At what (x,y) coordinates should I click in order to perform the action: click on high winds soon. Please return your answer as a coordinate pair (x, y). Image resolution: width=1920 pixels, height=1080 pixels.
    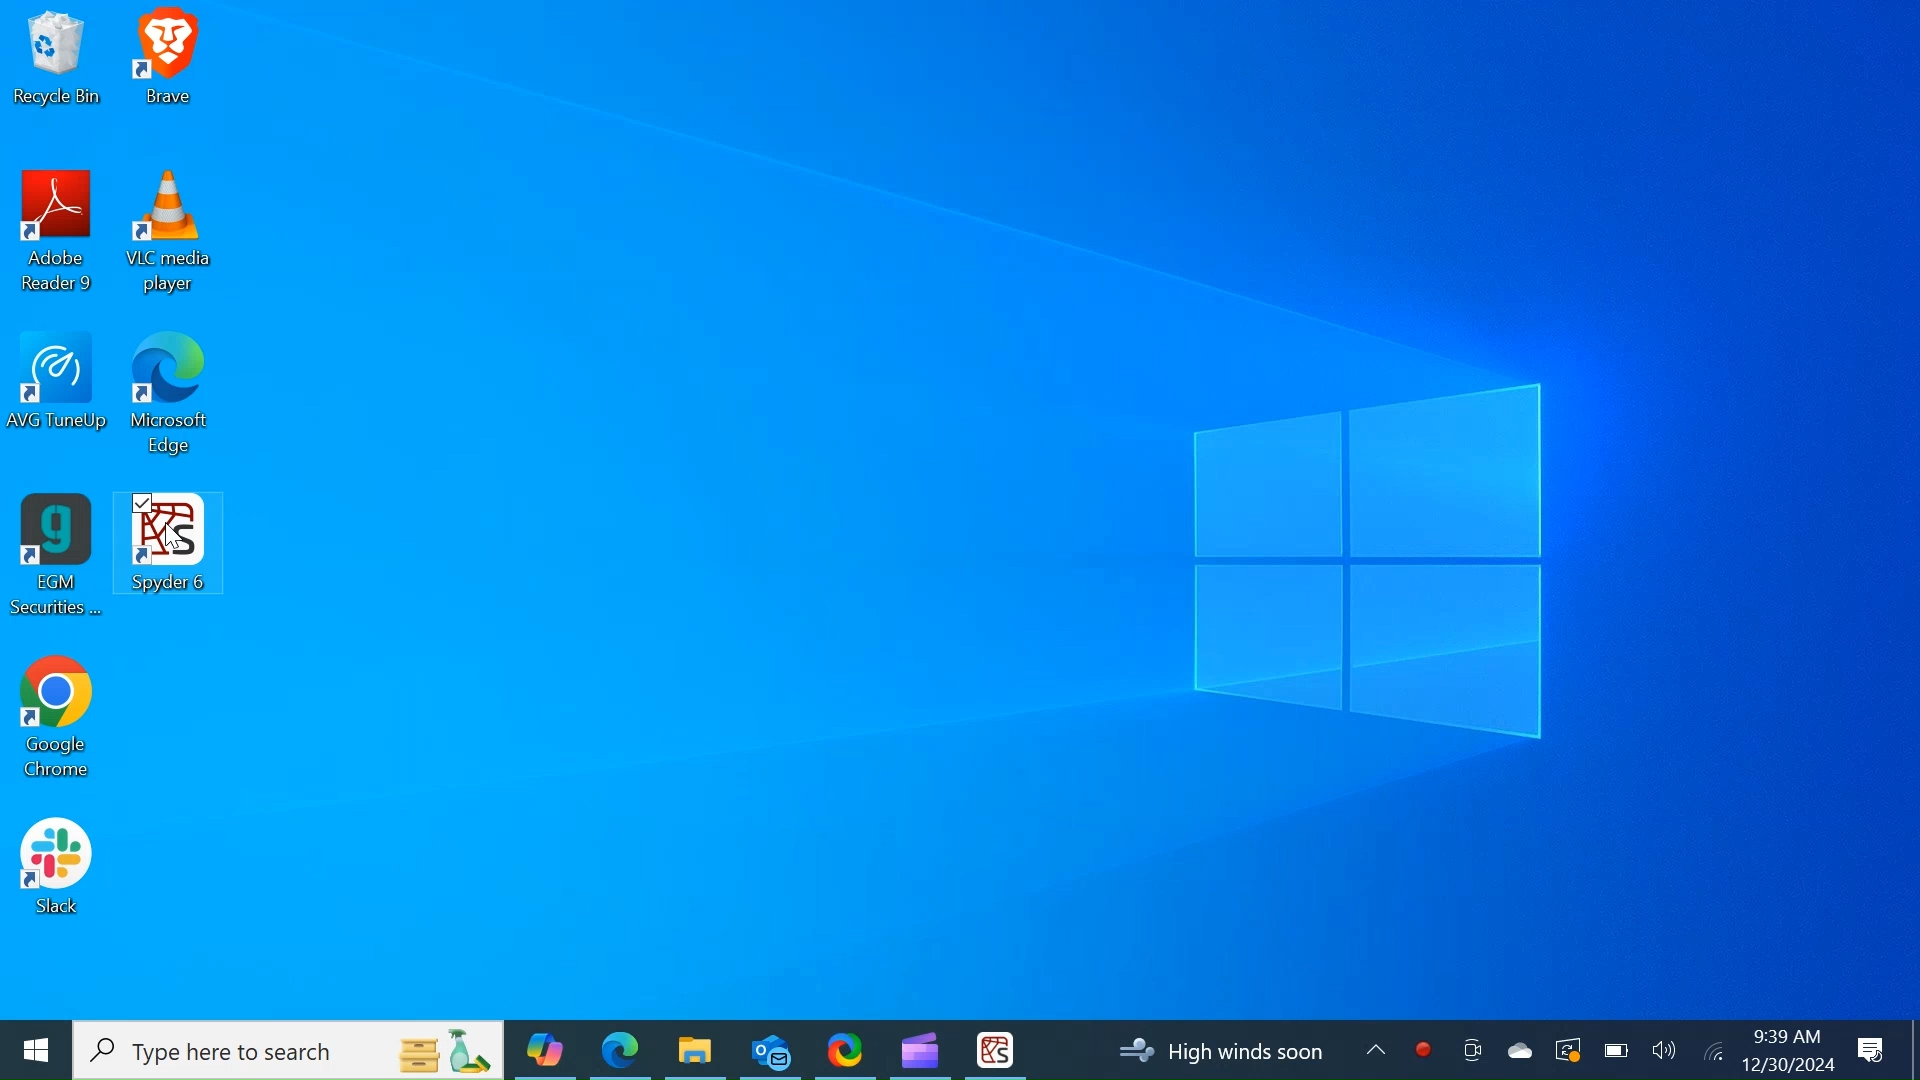
    Looking at the image, I should click on (1221, 1051).